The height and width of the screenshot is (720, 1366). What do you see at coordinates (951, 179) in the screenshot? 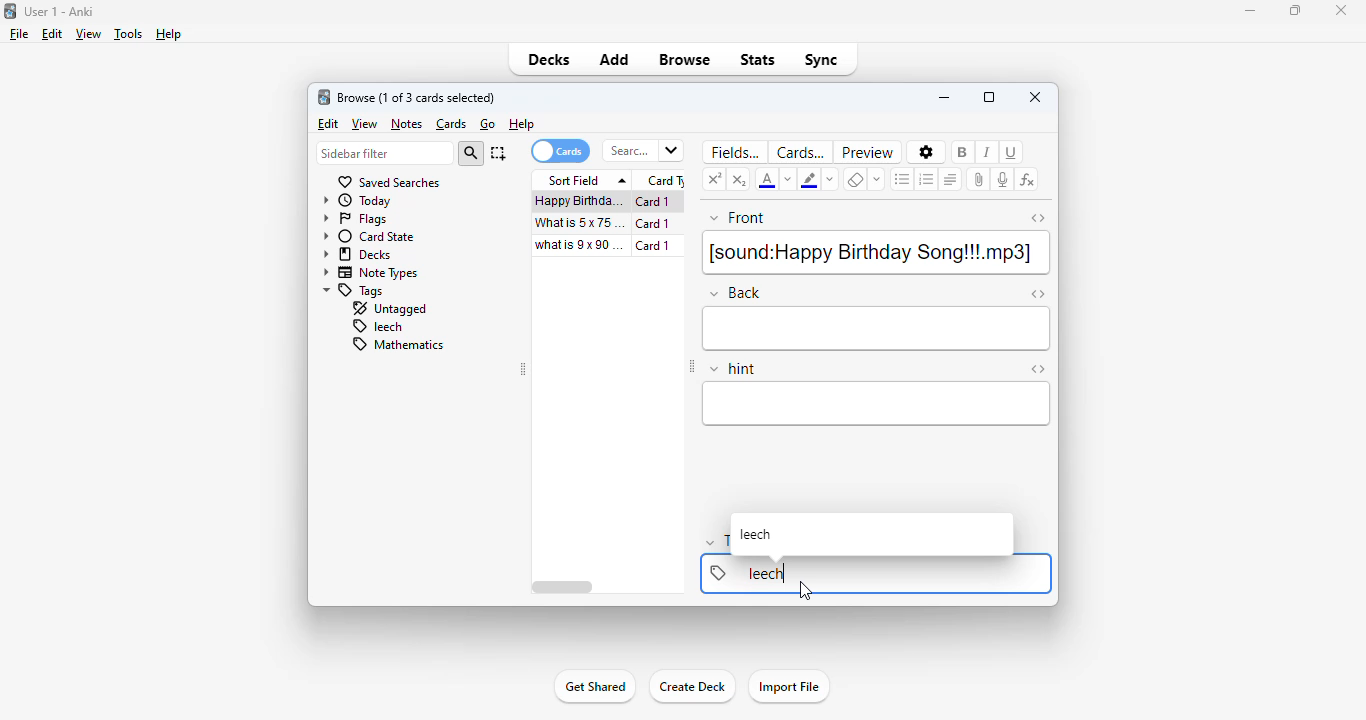
I see `alignment` at bounding box center [951, 179].